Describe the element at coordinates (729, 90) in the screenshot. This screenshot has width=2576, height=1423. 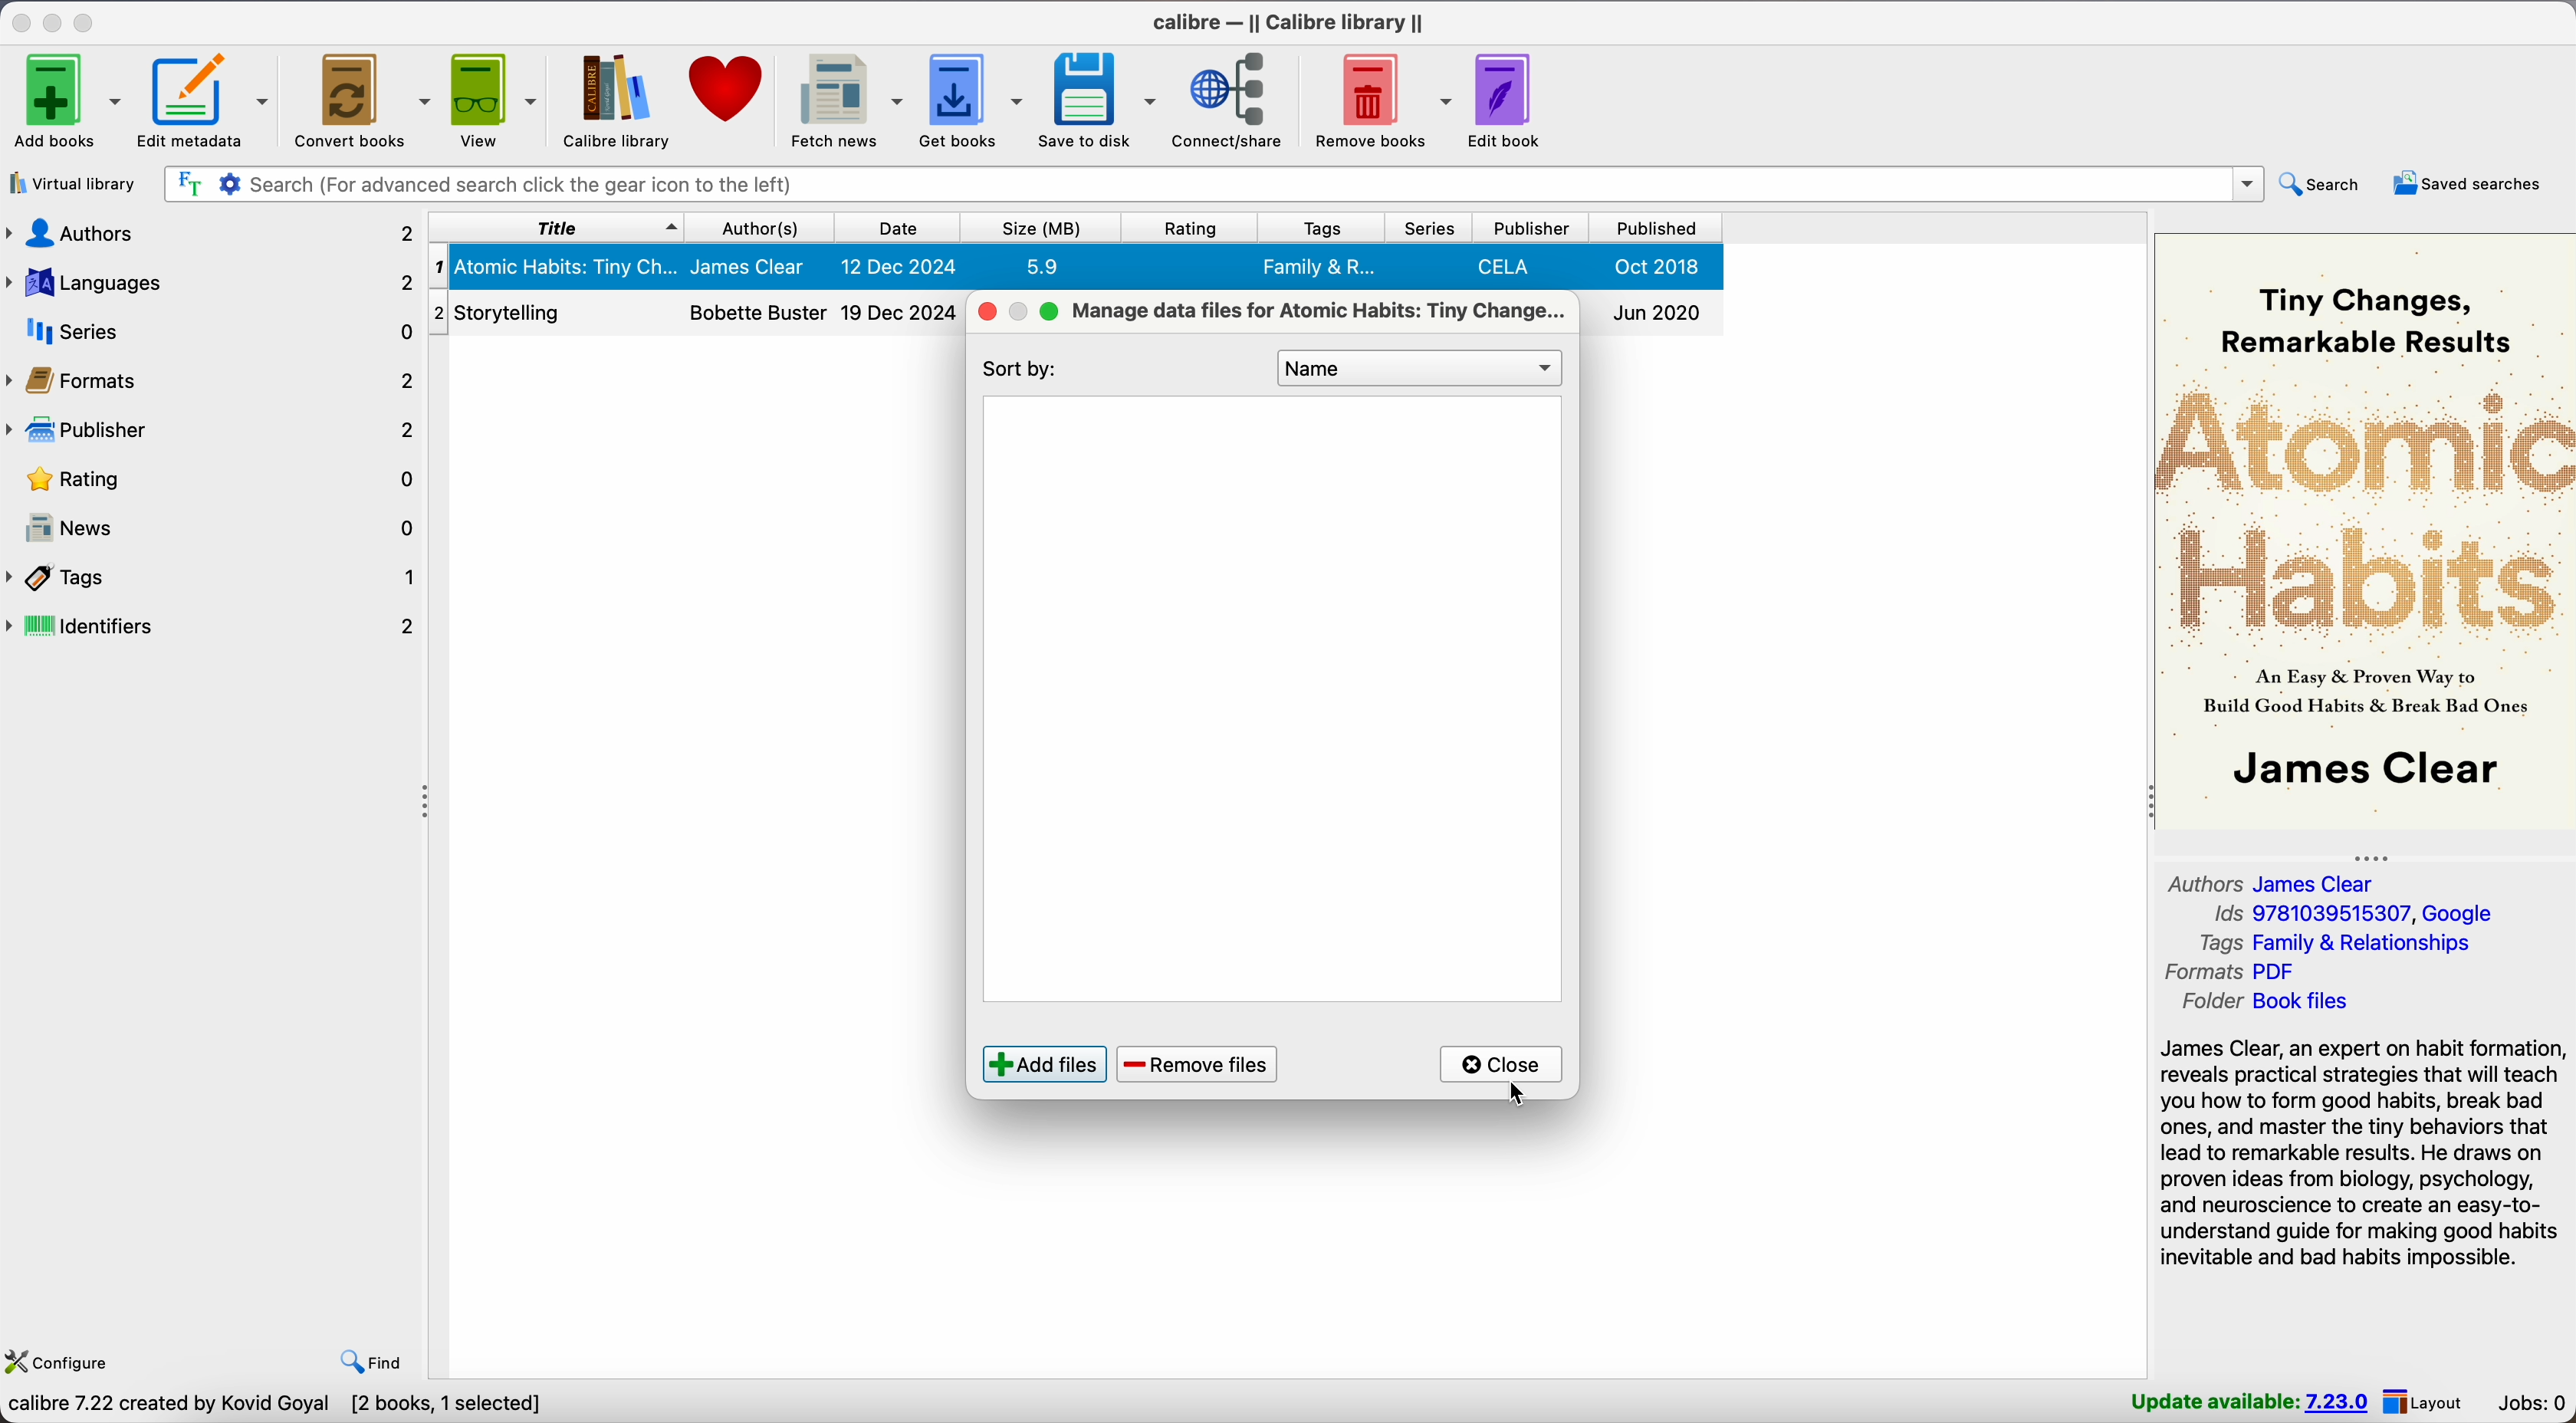
I see `donate` at that location.